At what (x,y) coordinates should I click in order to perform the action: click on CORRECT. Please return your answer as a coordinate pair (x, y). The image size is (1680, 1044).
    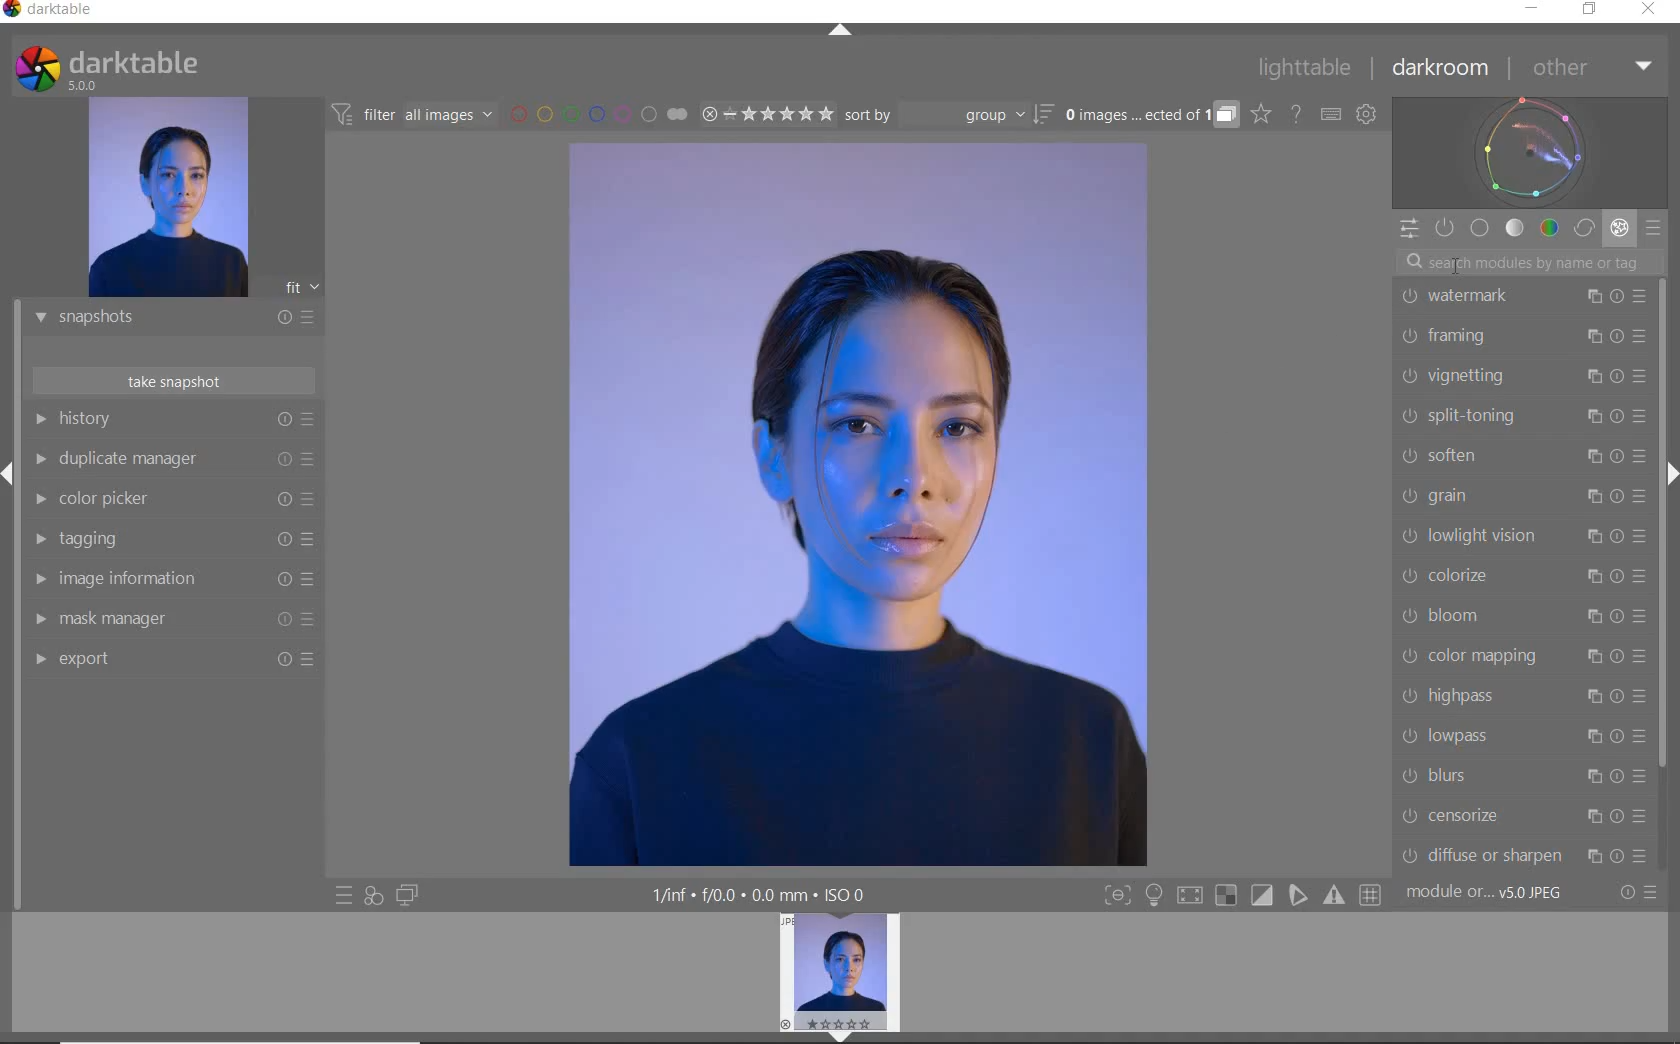
    Looking at the image, I should click on (1586, 230).